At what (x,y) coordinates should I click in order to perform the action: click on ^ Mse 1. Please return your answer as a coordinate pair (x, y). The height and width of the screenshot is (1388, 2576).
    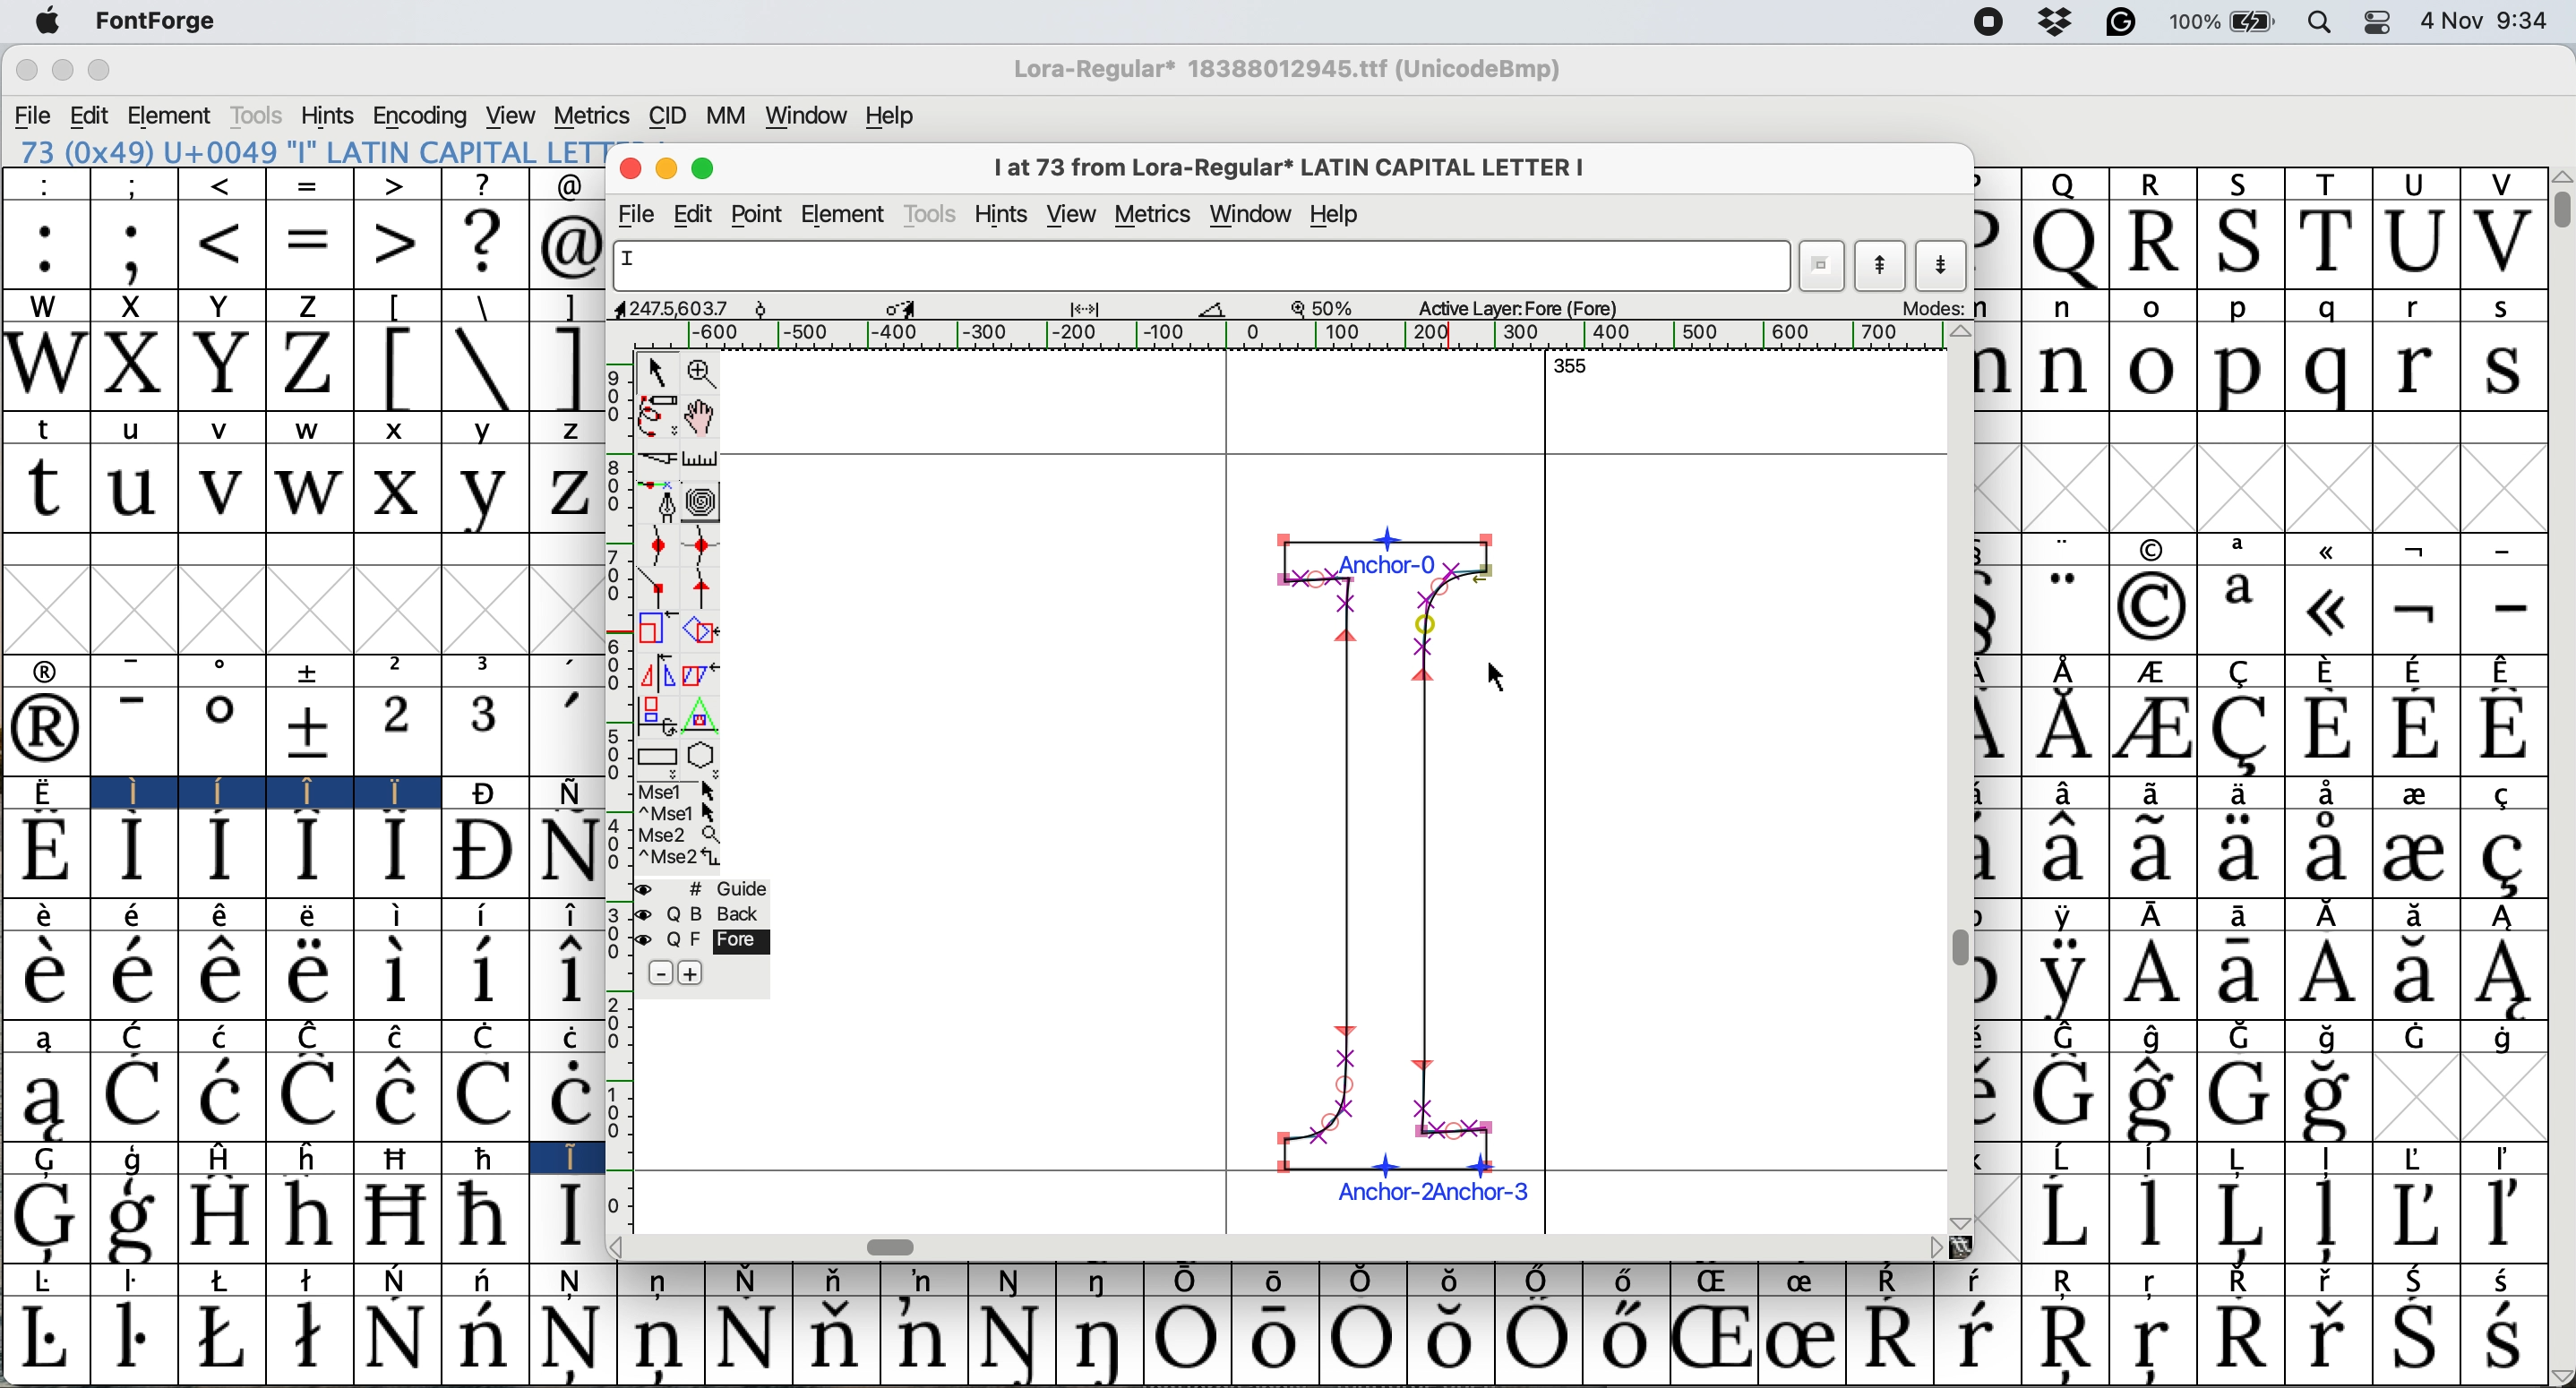
    Looking at the image, I should click on (678, 813).